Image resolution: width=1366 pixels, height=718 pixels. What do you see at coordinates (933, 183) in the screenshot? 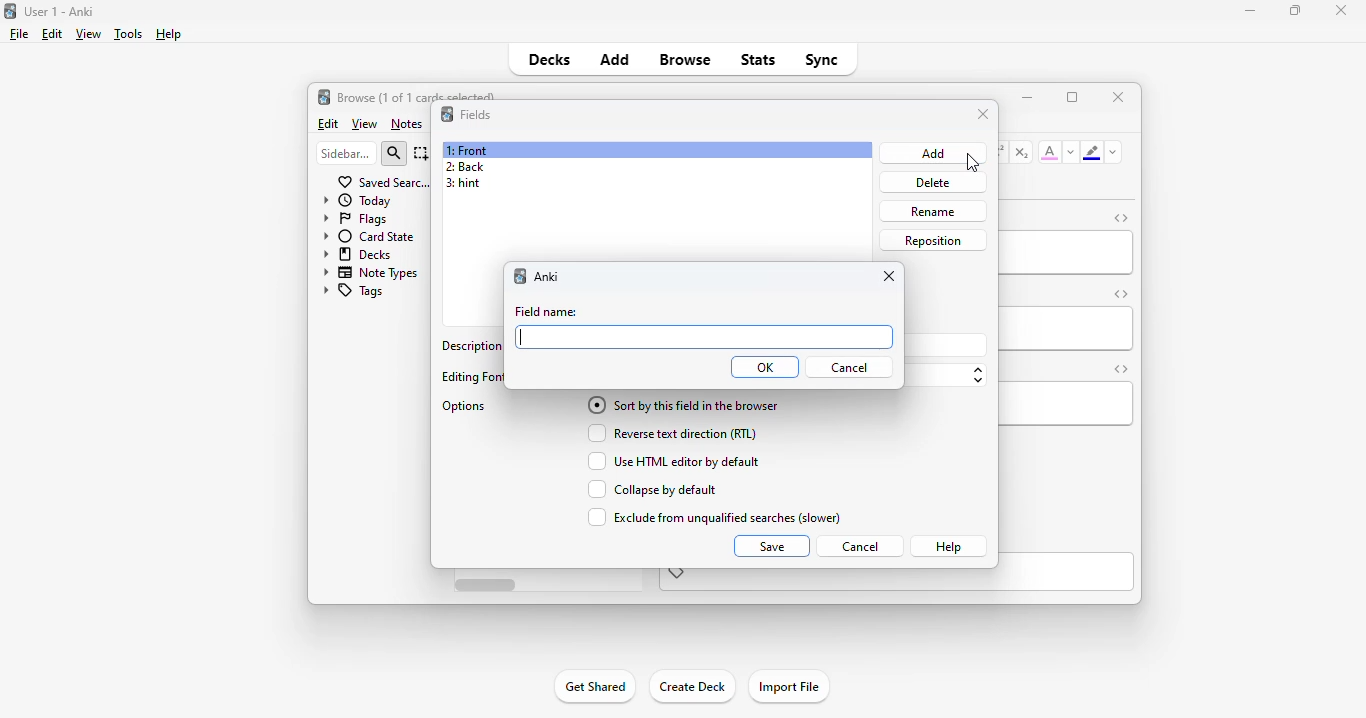
I see `delete` at bounding box center [933, 183].